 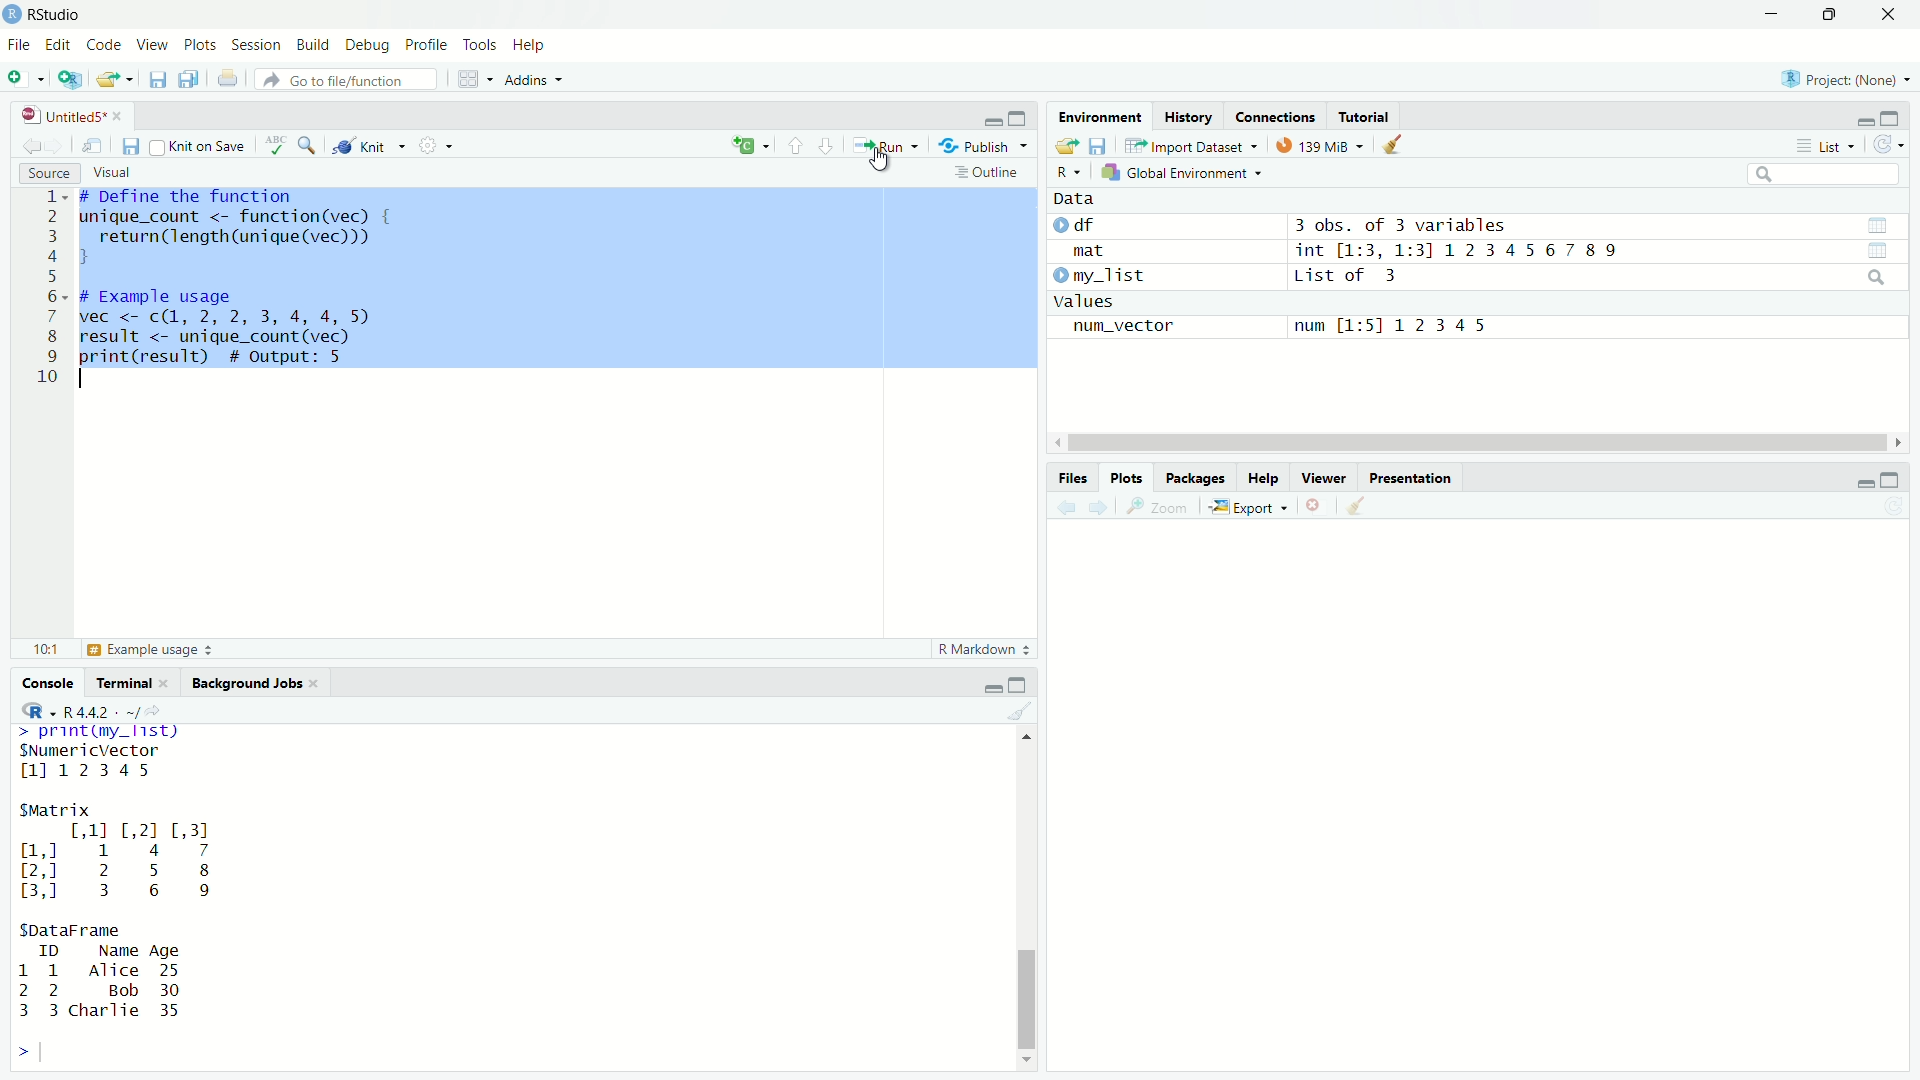 What do you see at coordinates (17, 76) in the screenshot?
I see `new file` at bounding box center [17, 76].